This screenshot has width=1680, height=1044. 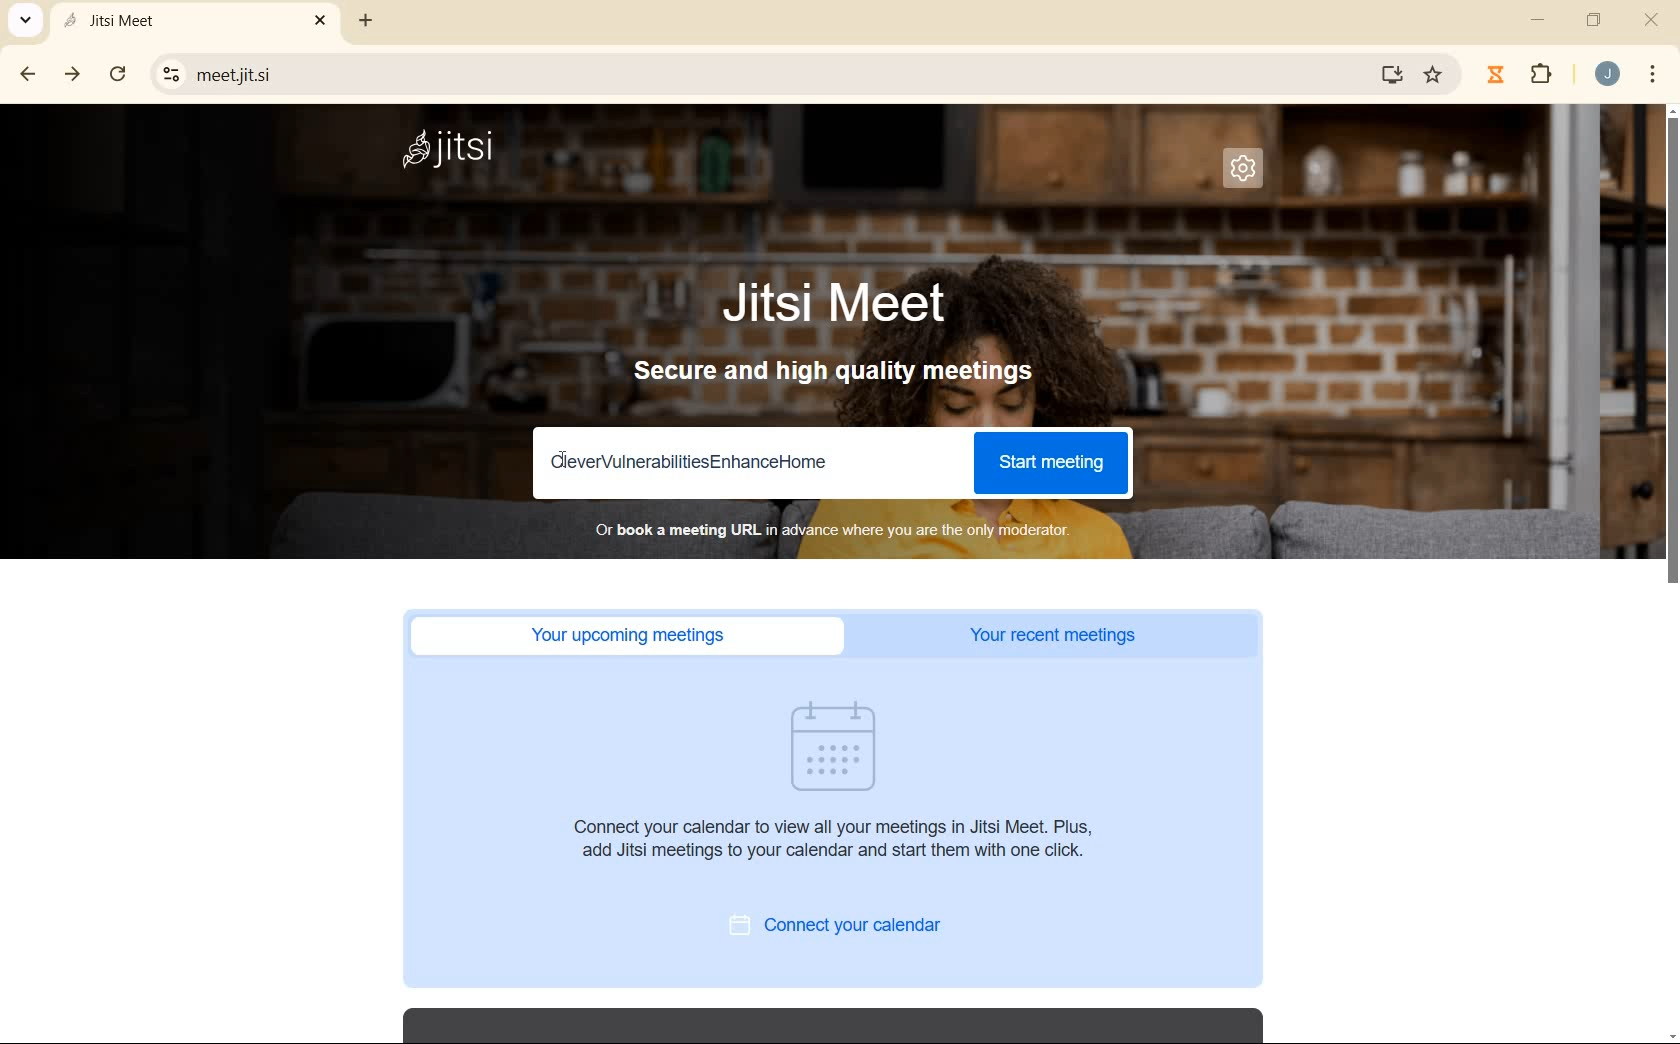 What do you see at coordinates (632, 635) in the screenshot?
I see `Your upcoming meetings` at bounding box center [632, 635].